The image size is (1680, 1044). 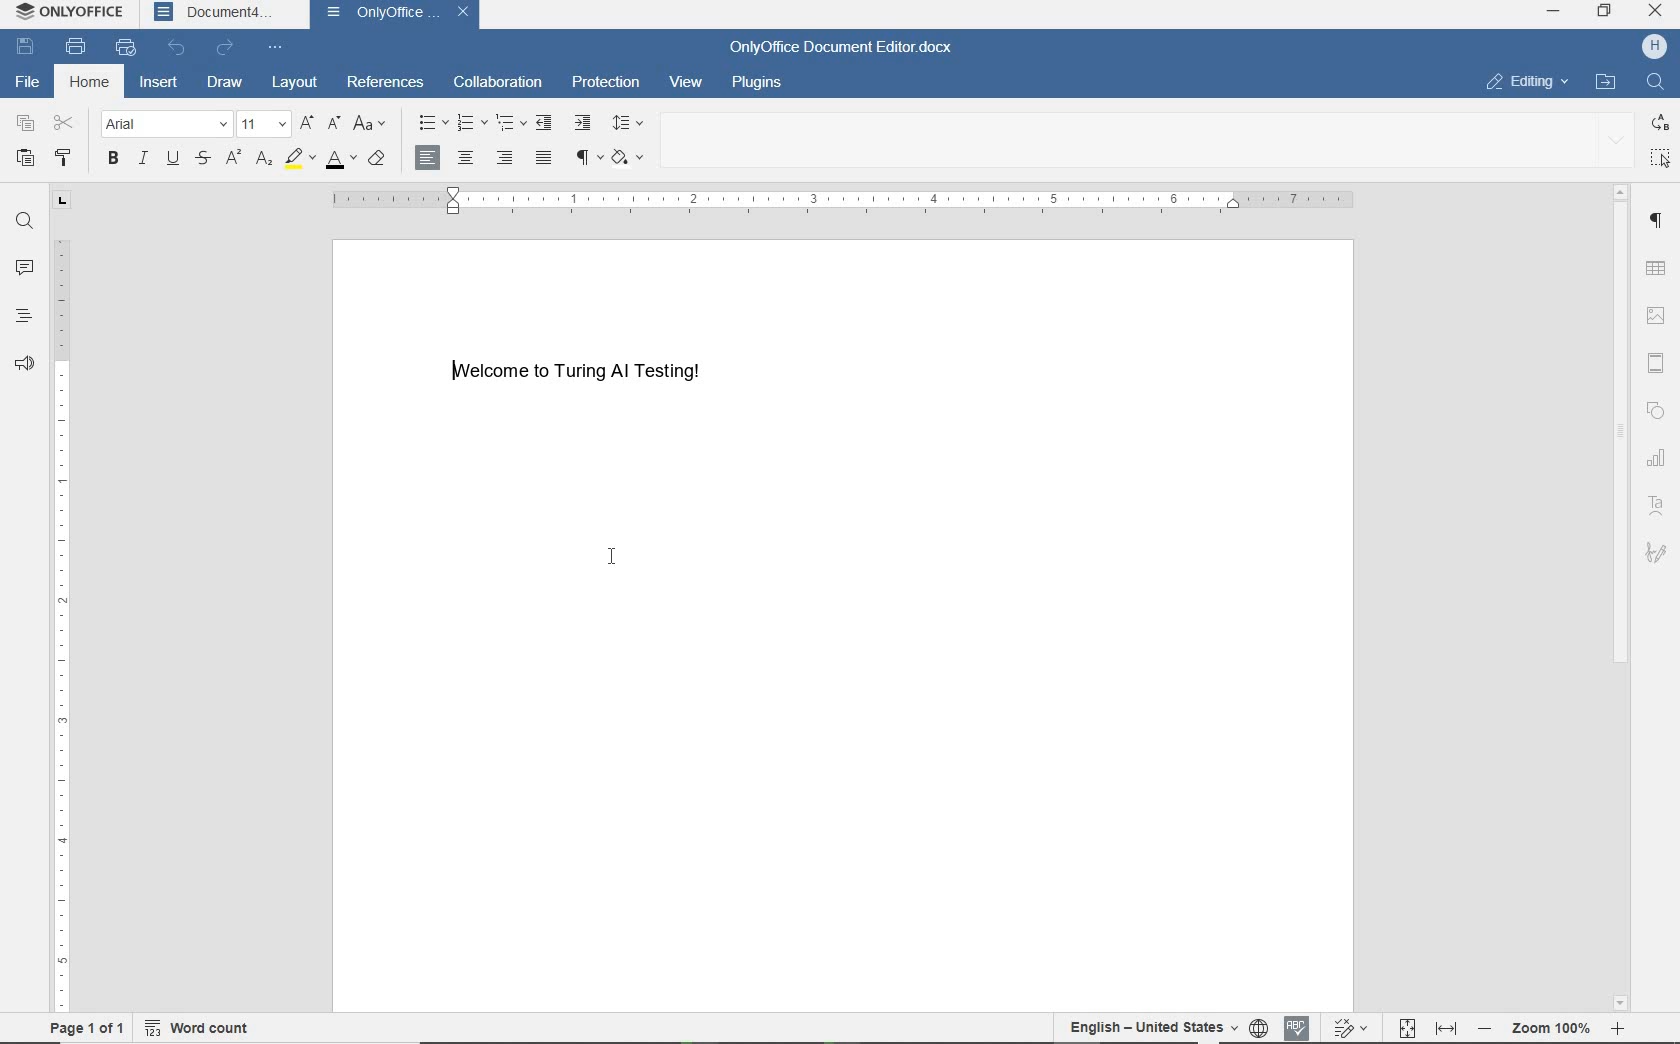 What do you see at coordinates (66, 160) in the screenshot?
I see `copy style` at bounding box center [66, 160].